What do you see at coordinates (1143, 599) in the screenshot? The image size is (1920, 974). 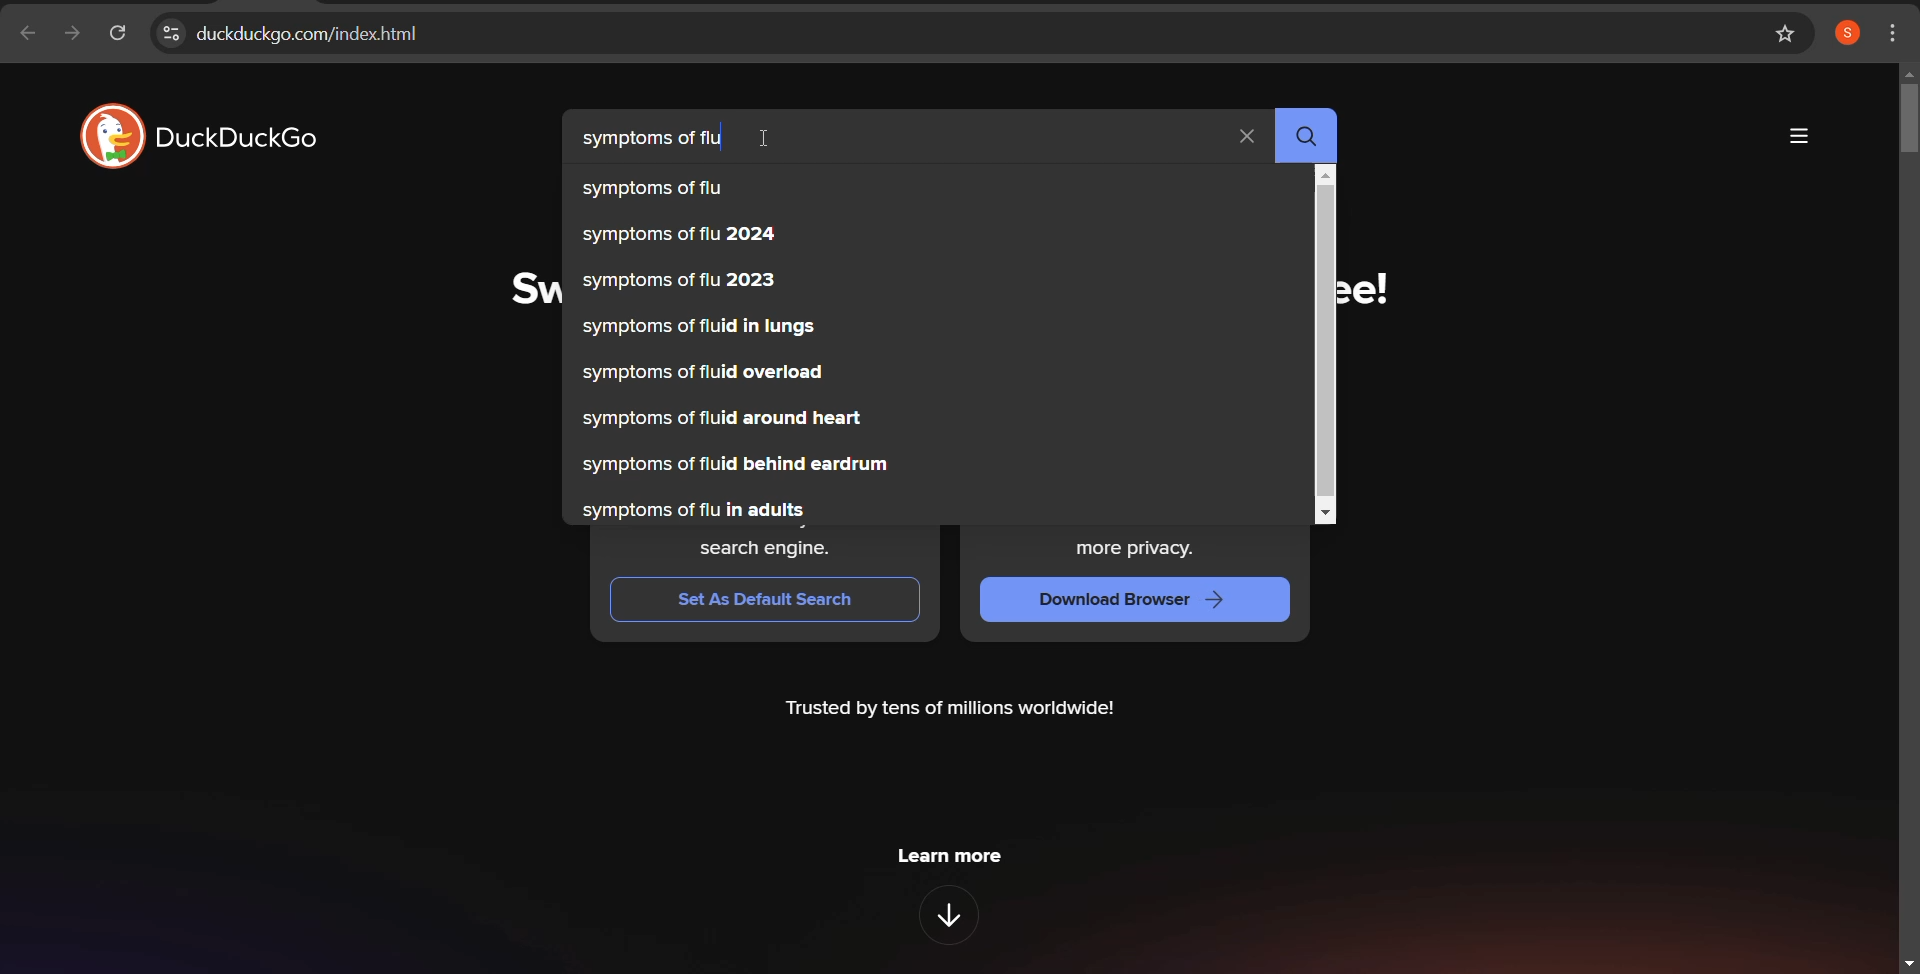 I see `download browser` at bounding box center [1143, 599].